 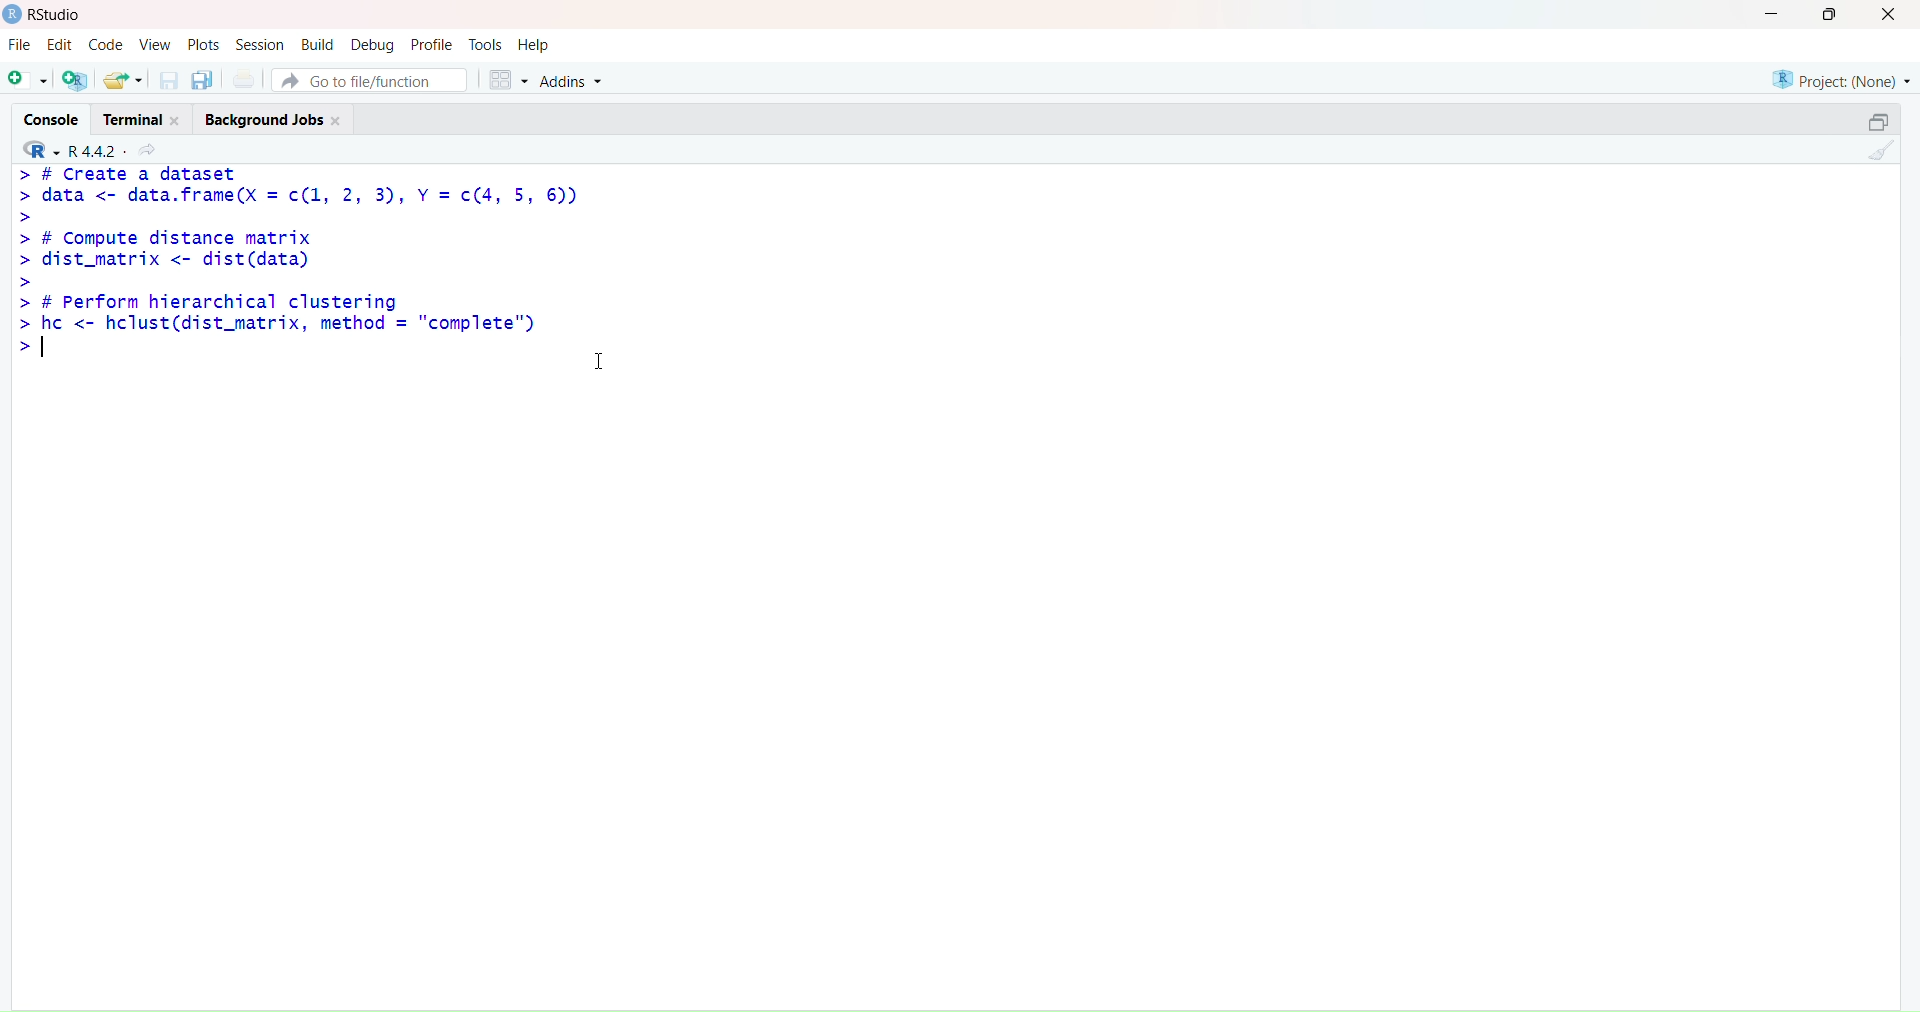 What do you see at coordinates (97, 152) in the screenshot?
I see `R .4.4.2~/` at bounding box center [97, 152].